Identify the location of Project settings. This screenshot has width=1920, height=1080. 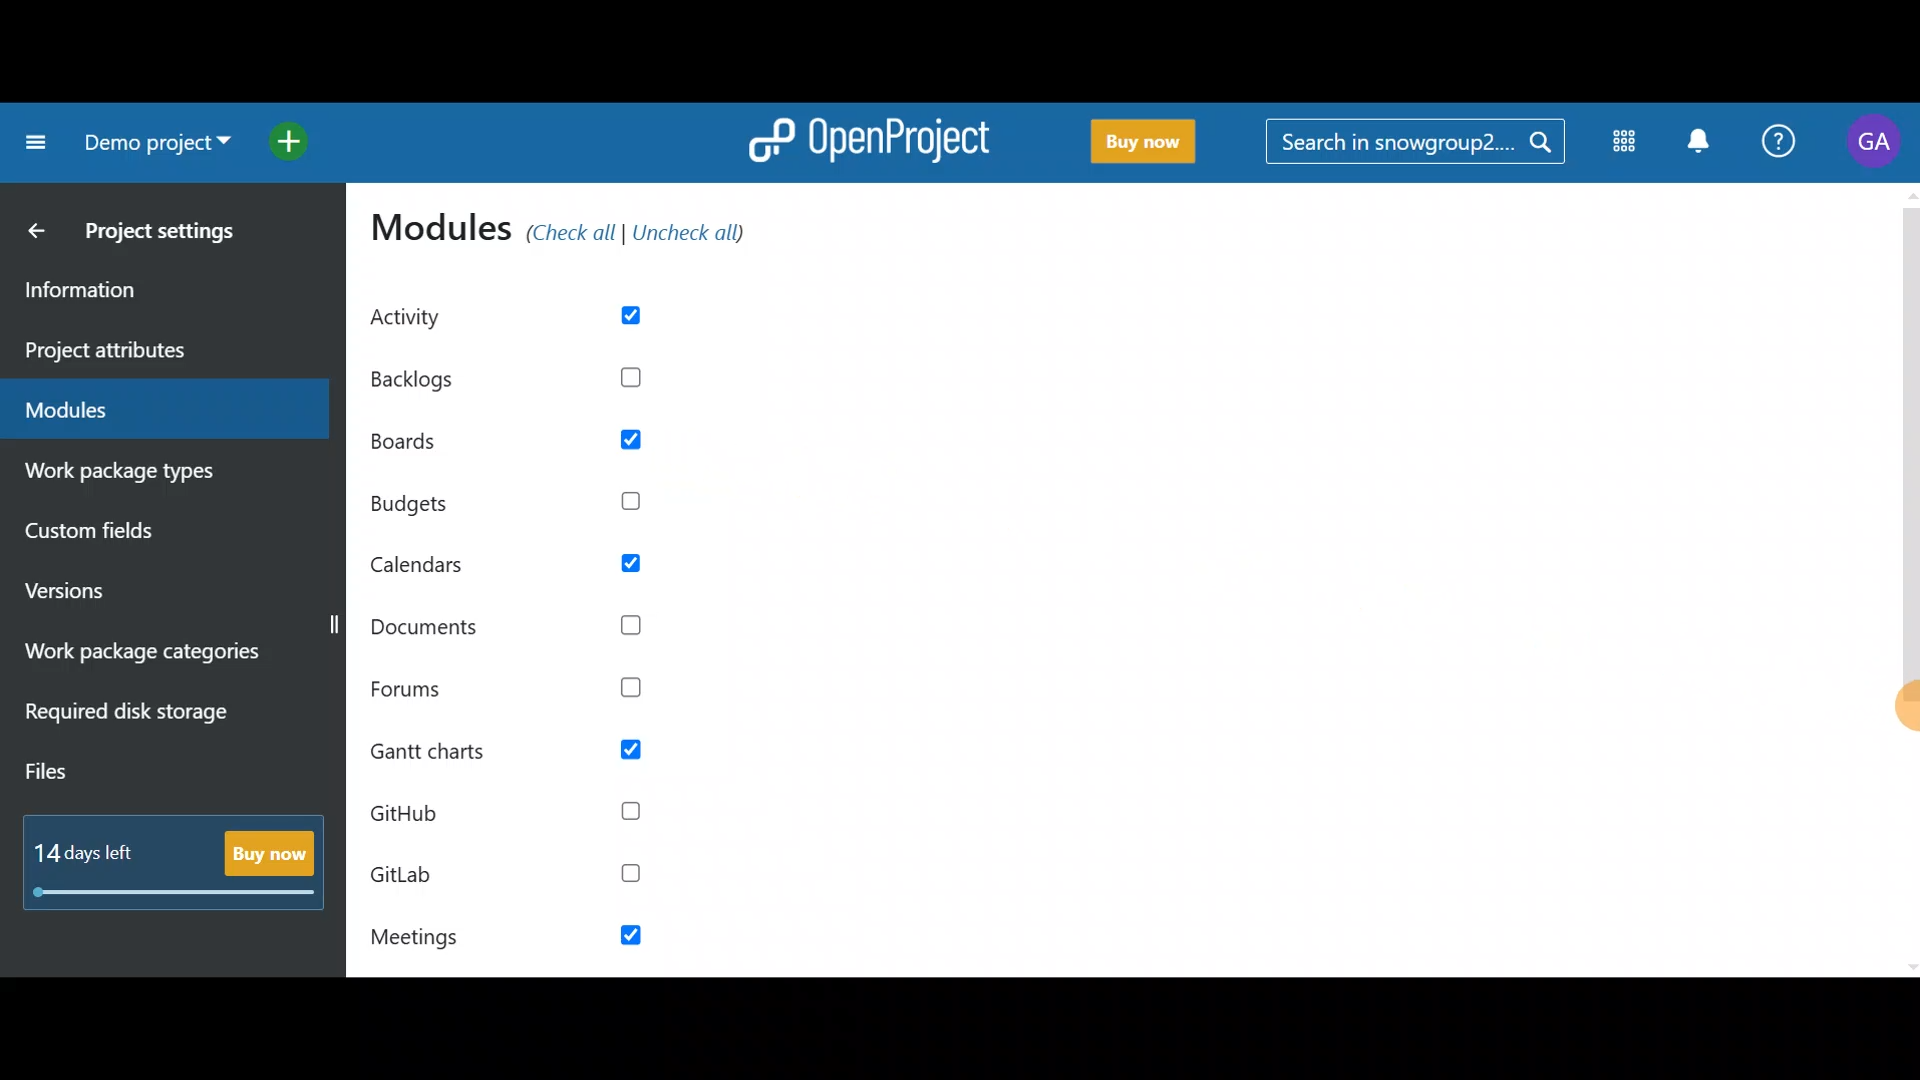
(170, 236).